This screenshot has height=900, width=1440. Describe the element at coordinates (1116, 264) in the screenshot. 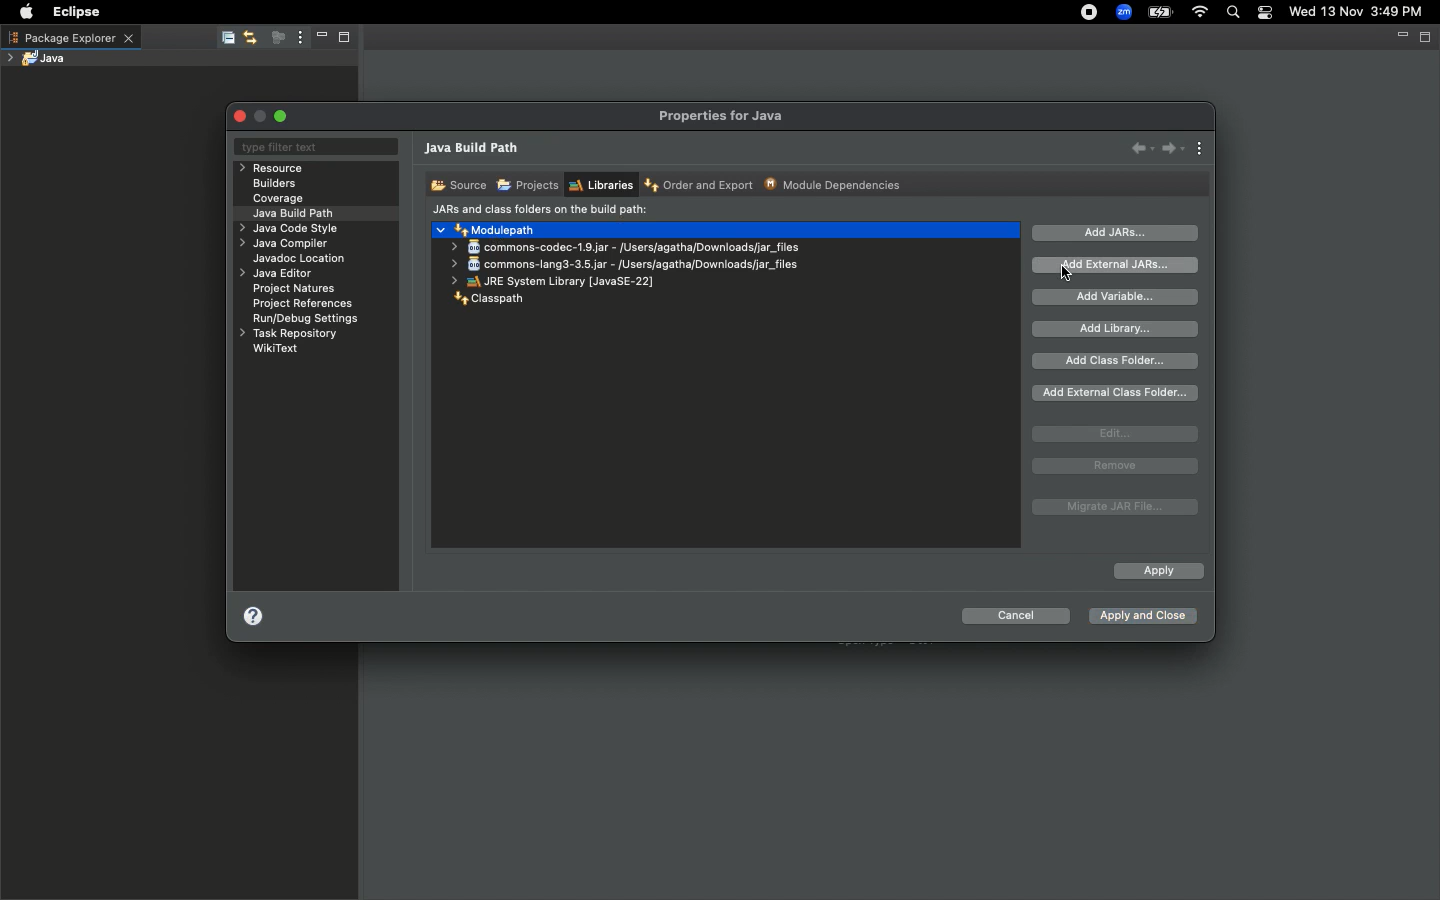

I see `Add external JAR` at that location.